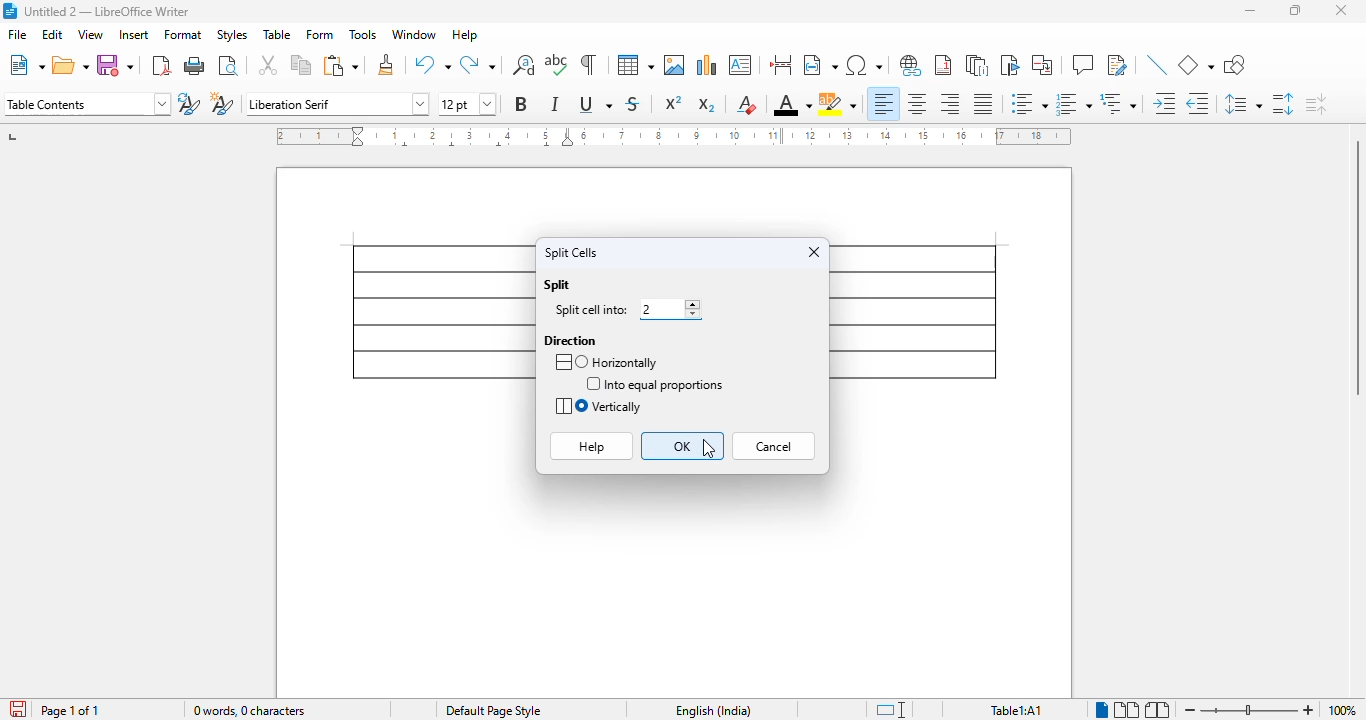  Describe the element at coordinates (336, 104) in the screenshot. I see `font name` at that location.